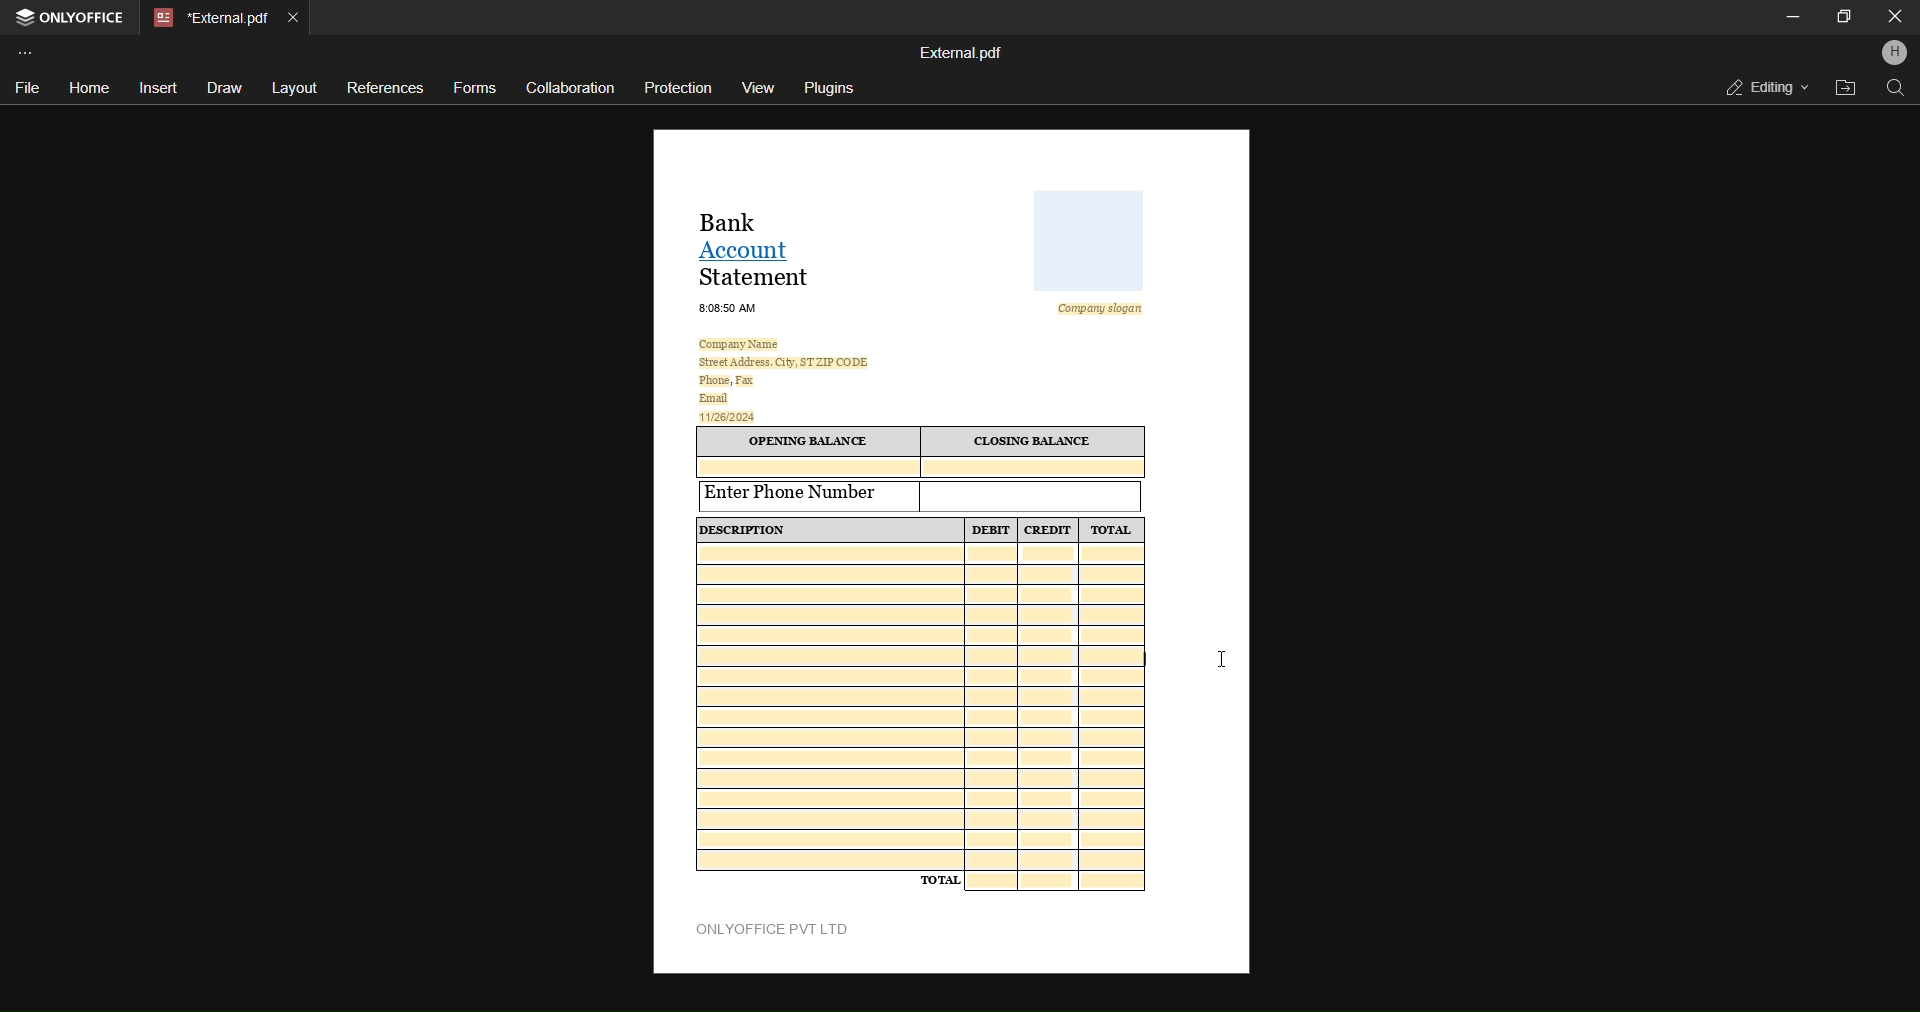 This screenshot has width=1920, height=1012. I want to click on references, so click(387, 86).